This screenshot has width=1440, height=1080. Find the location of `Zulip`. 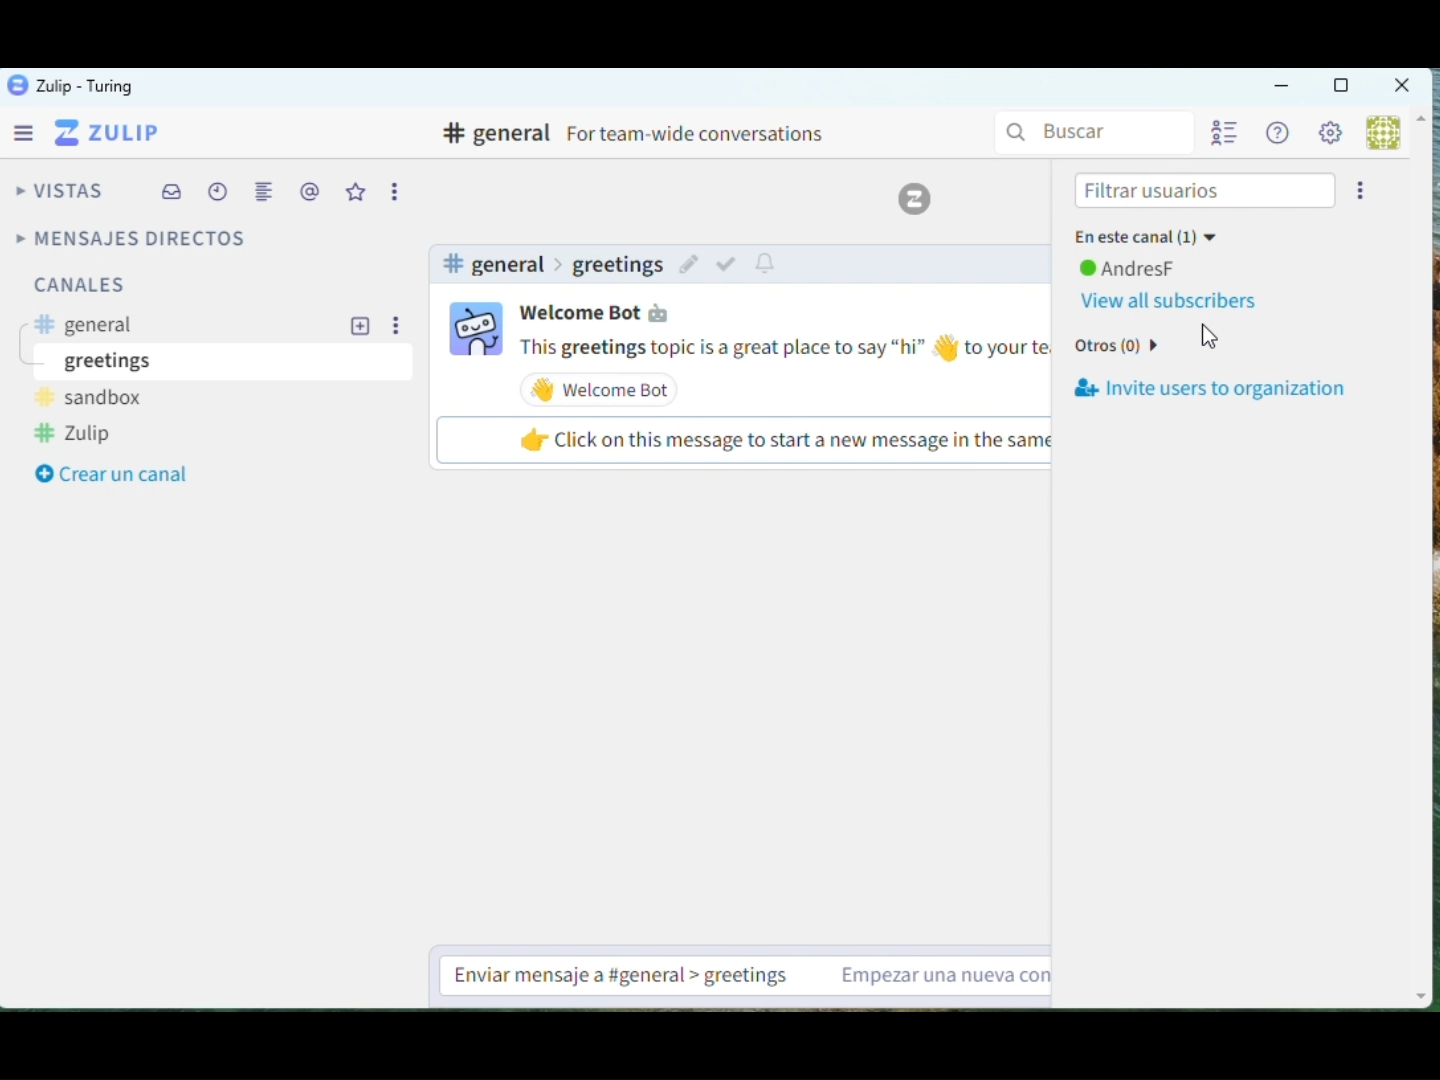

Zulip is located at coordinates (71, 87).